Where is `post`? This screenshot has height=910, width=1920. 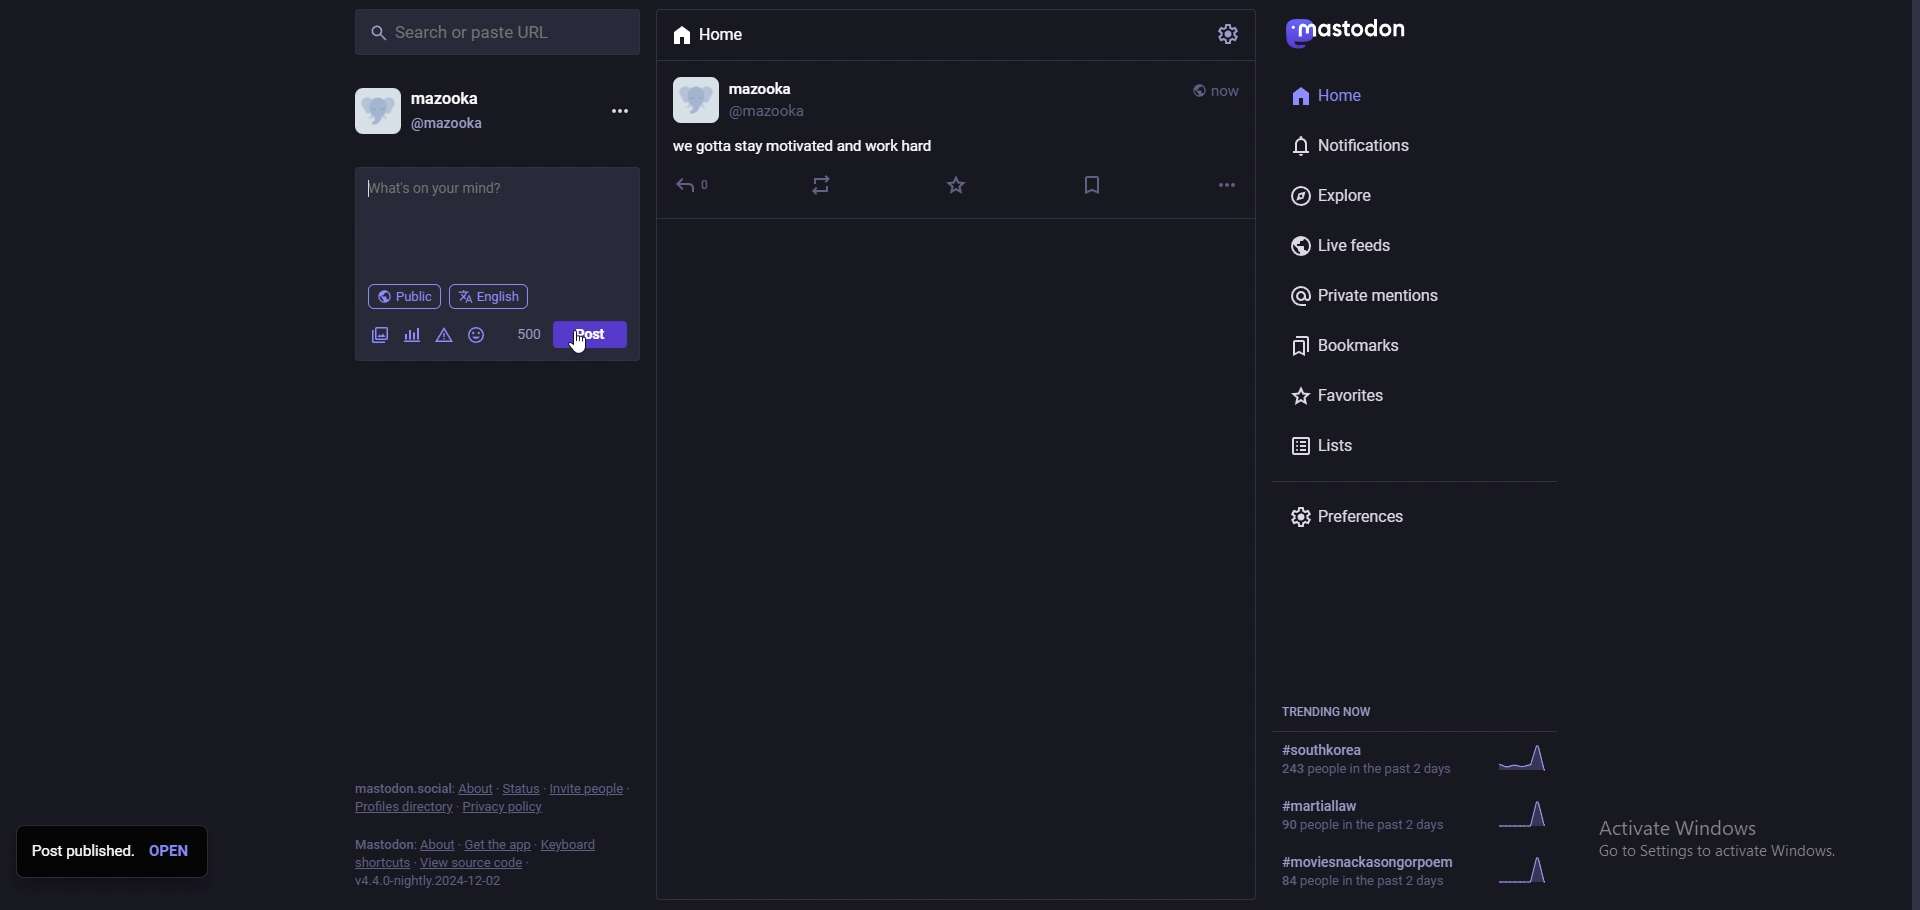 post is located at coordinates (592, 334).